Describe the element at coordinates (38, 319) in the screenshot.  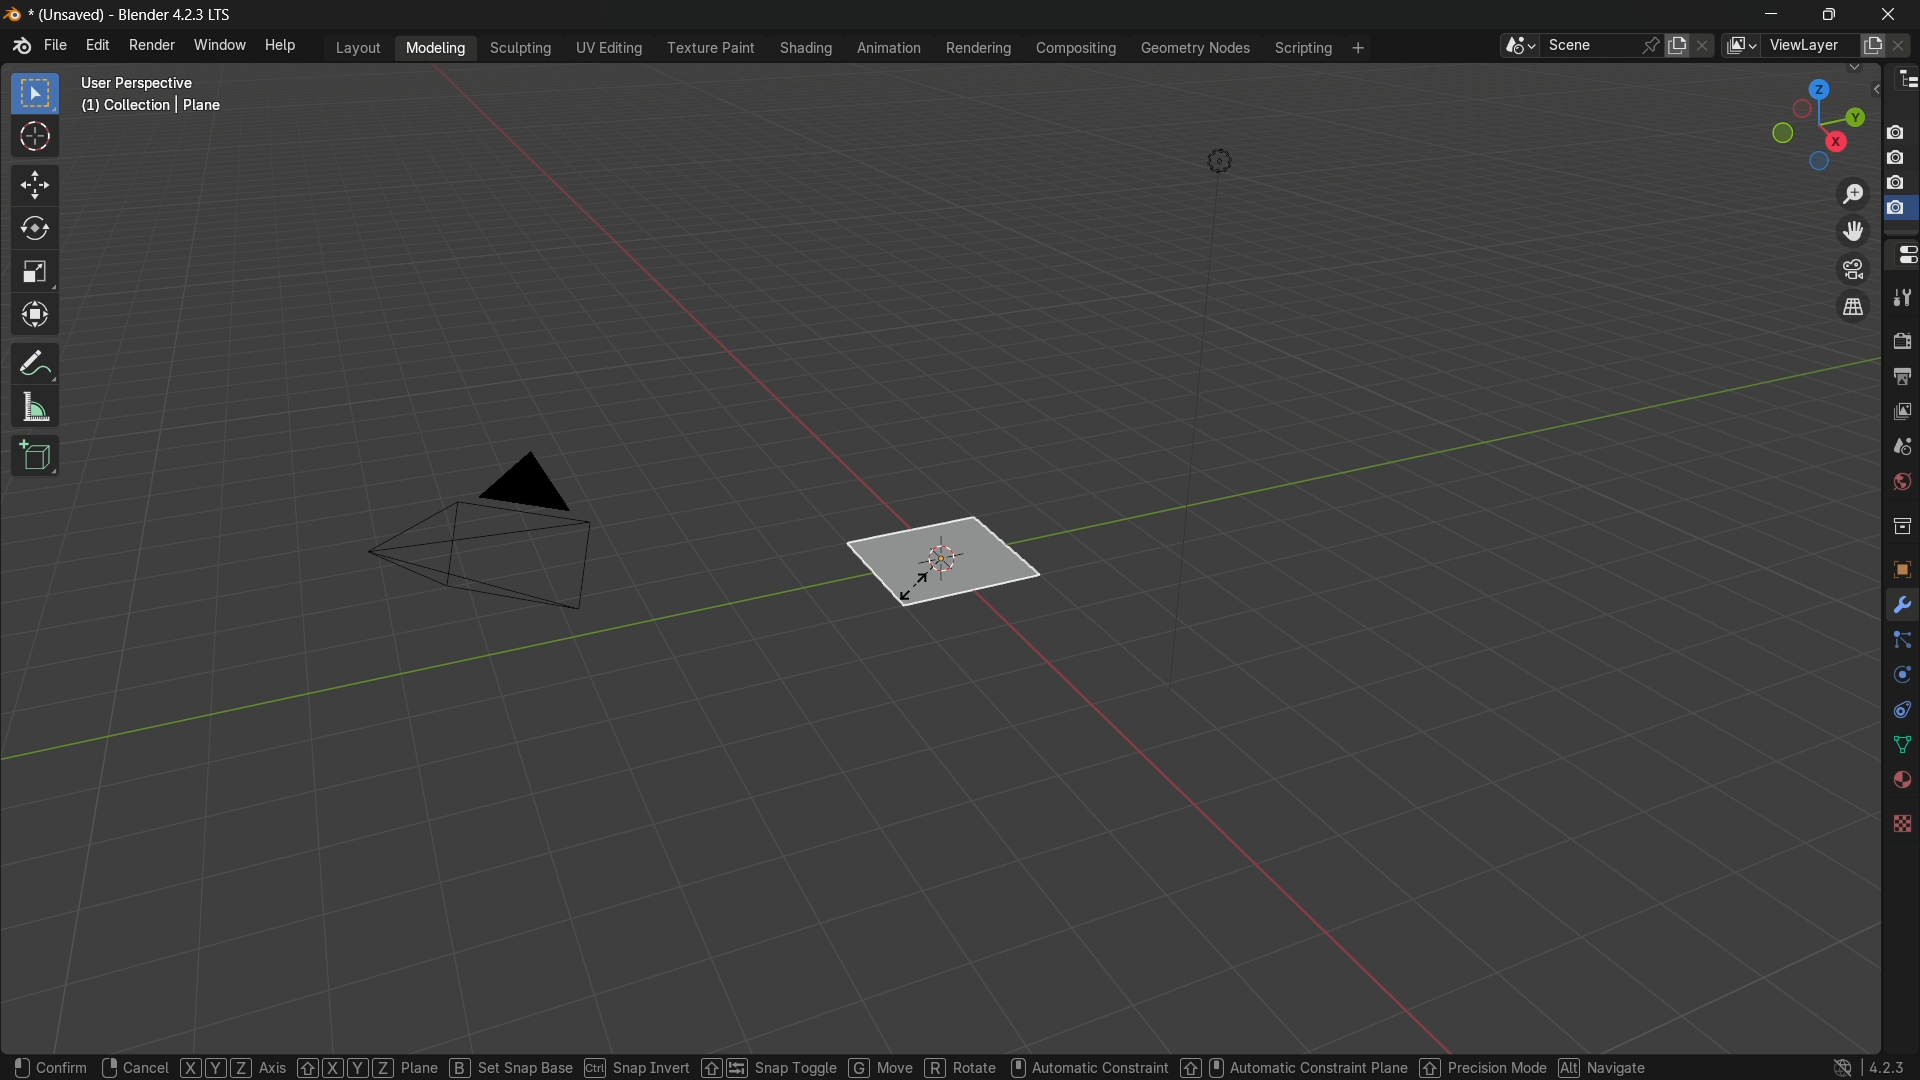
I see `transform` at that location.